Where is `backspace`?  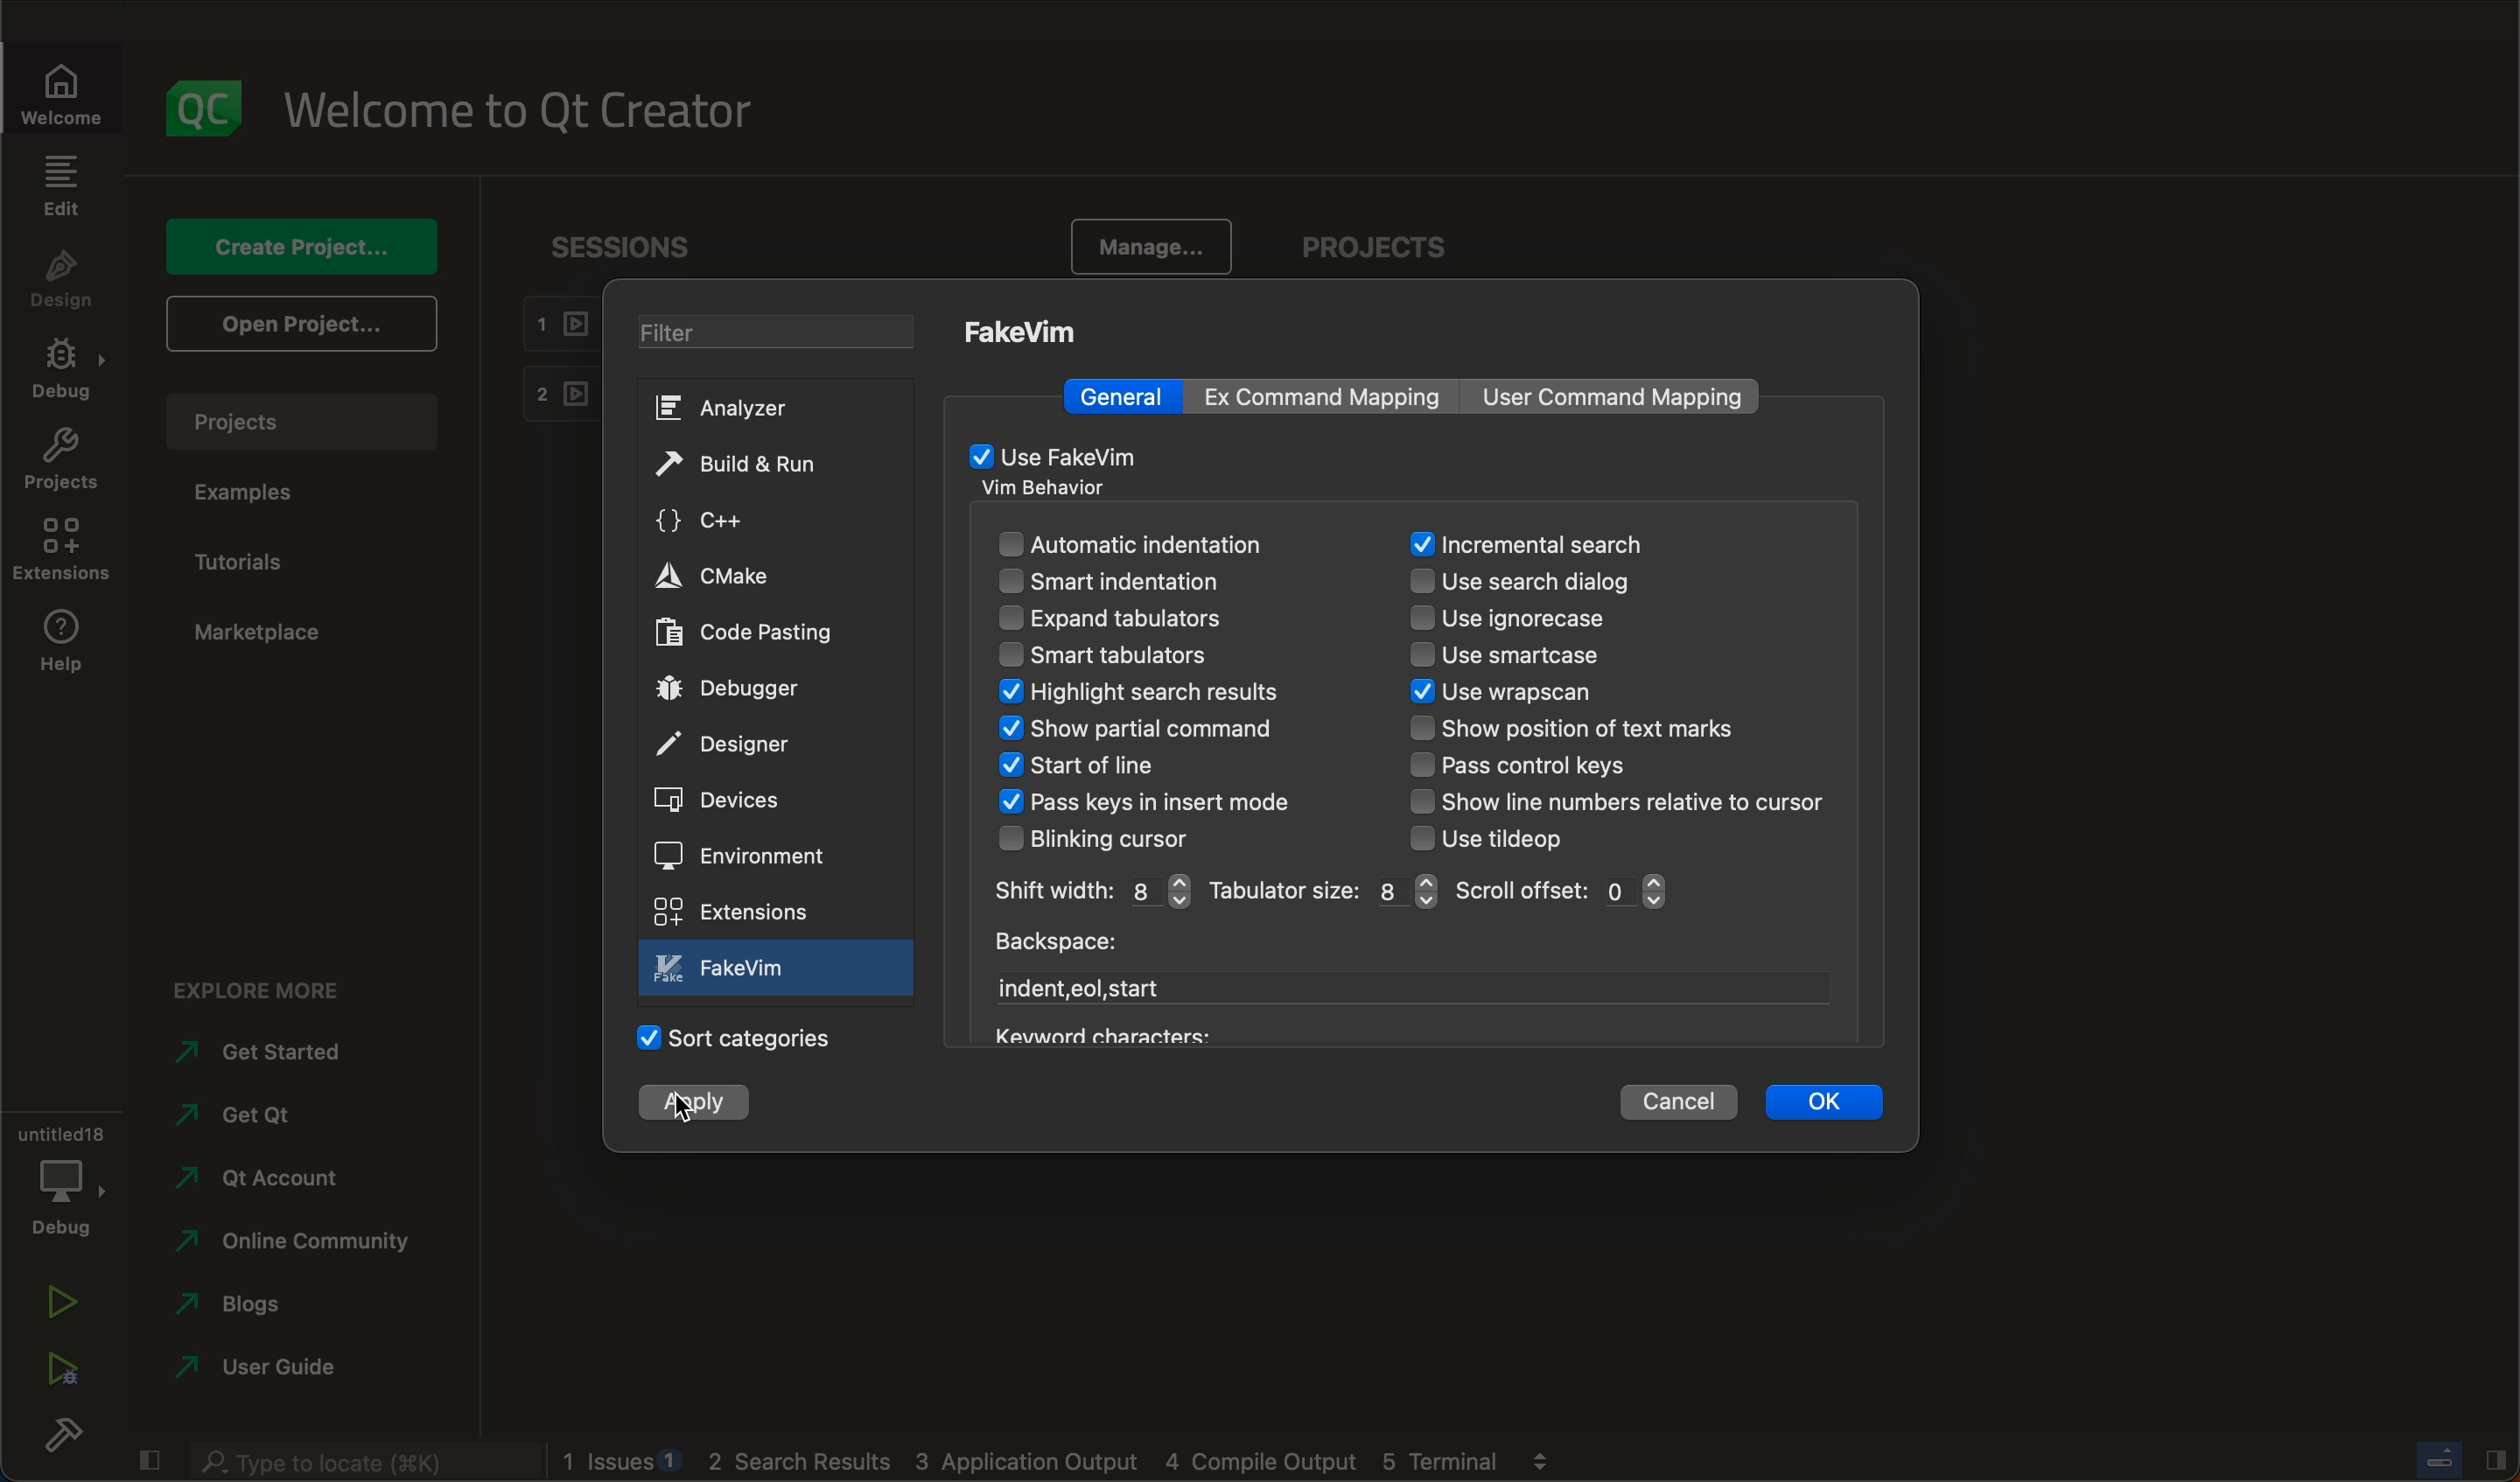 backspace is located at coordinates (1053, 947).